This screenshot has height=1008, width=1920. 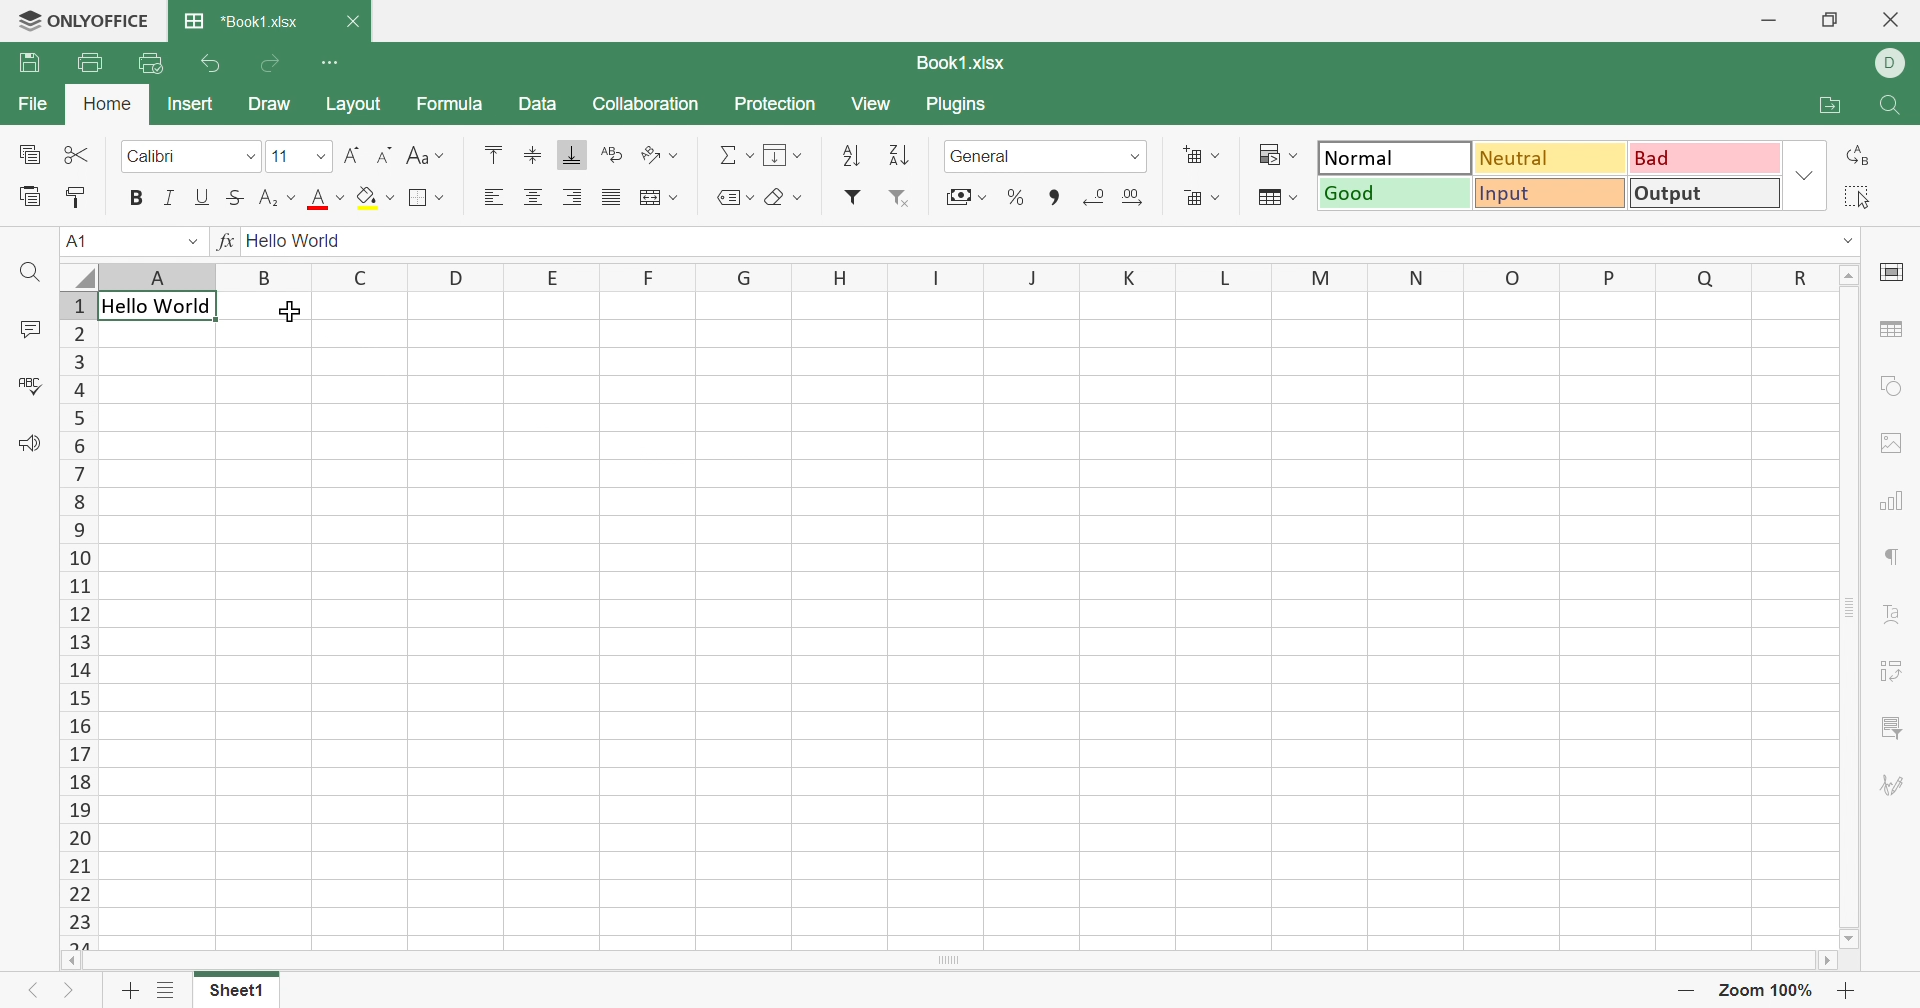 What do you see at coordinates (1685, 987) in the screenshot?
I see `Zoom out` at bounding box center [1685, 987].